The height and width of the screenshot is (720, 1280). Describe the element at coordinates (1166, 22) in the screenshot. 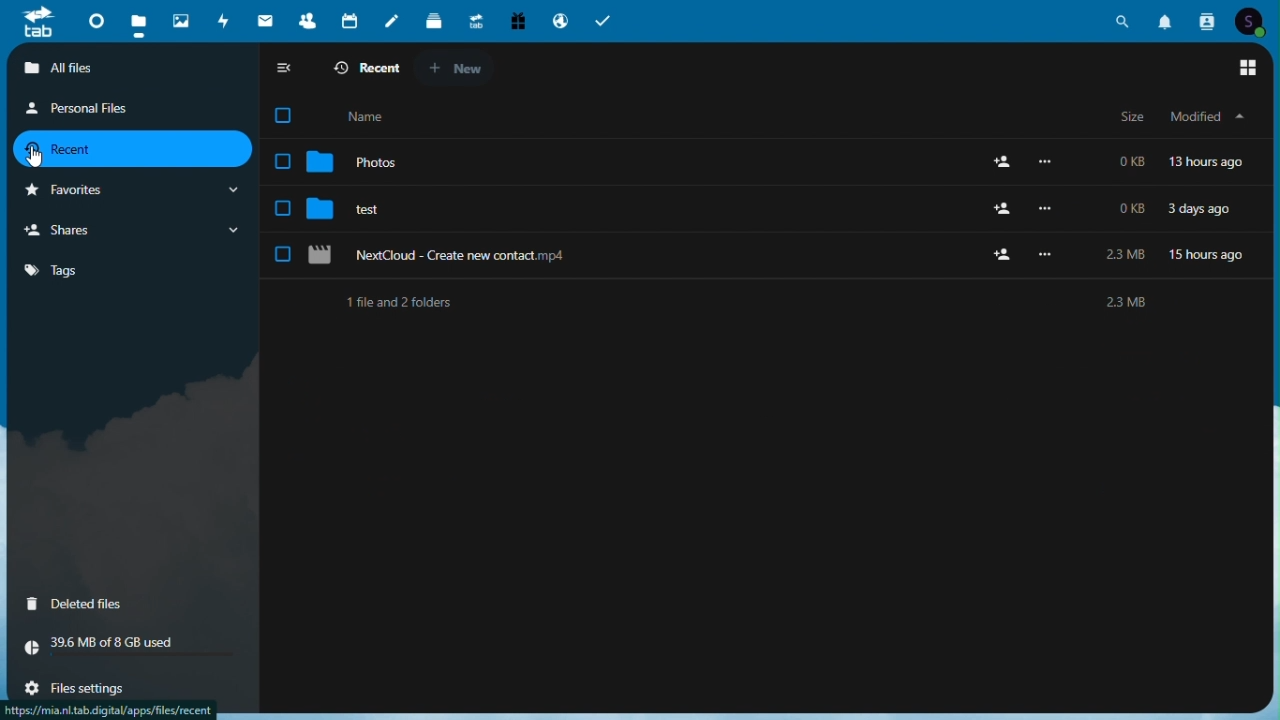

I see `notifications` at that location.